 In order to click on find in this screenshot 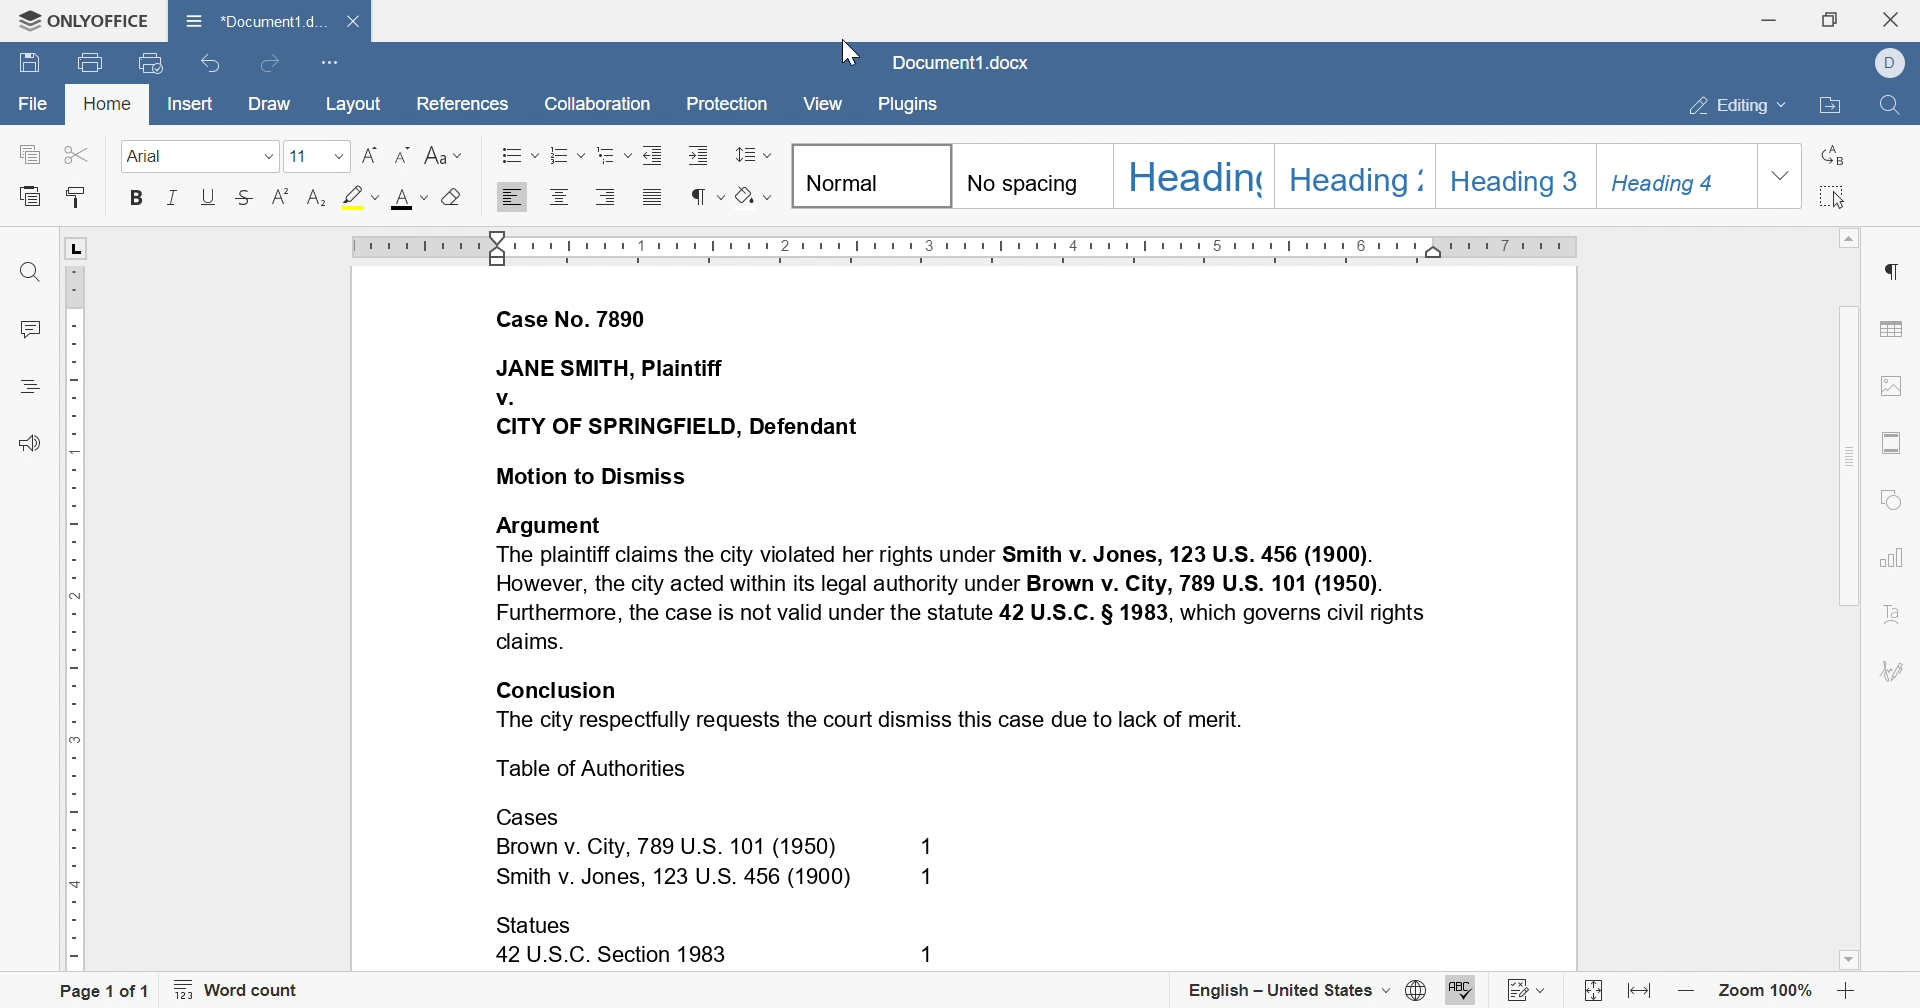, I will do `click(26, 270)`.